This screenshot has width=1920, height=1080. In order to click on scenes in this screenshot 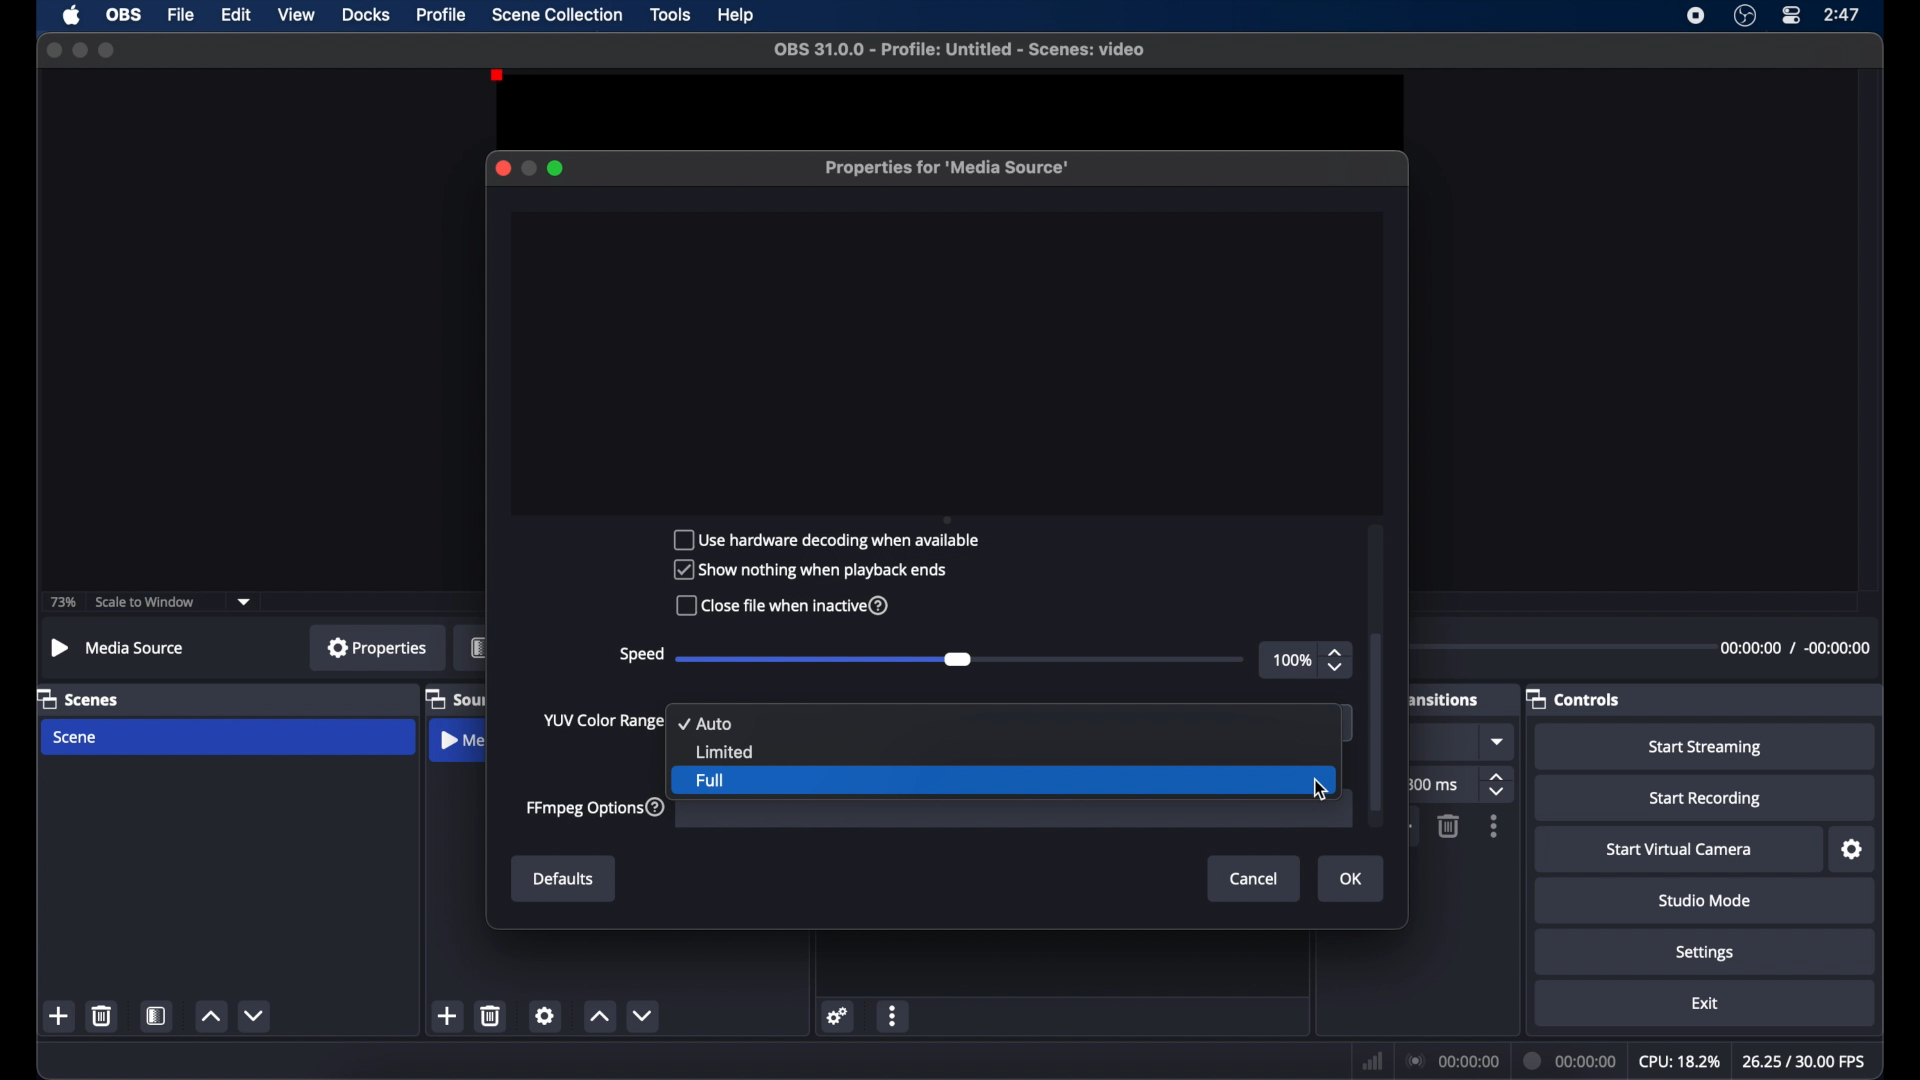, I will do `click(78, 700)`.